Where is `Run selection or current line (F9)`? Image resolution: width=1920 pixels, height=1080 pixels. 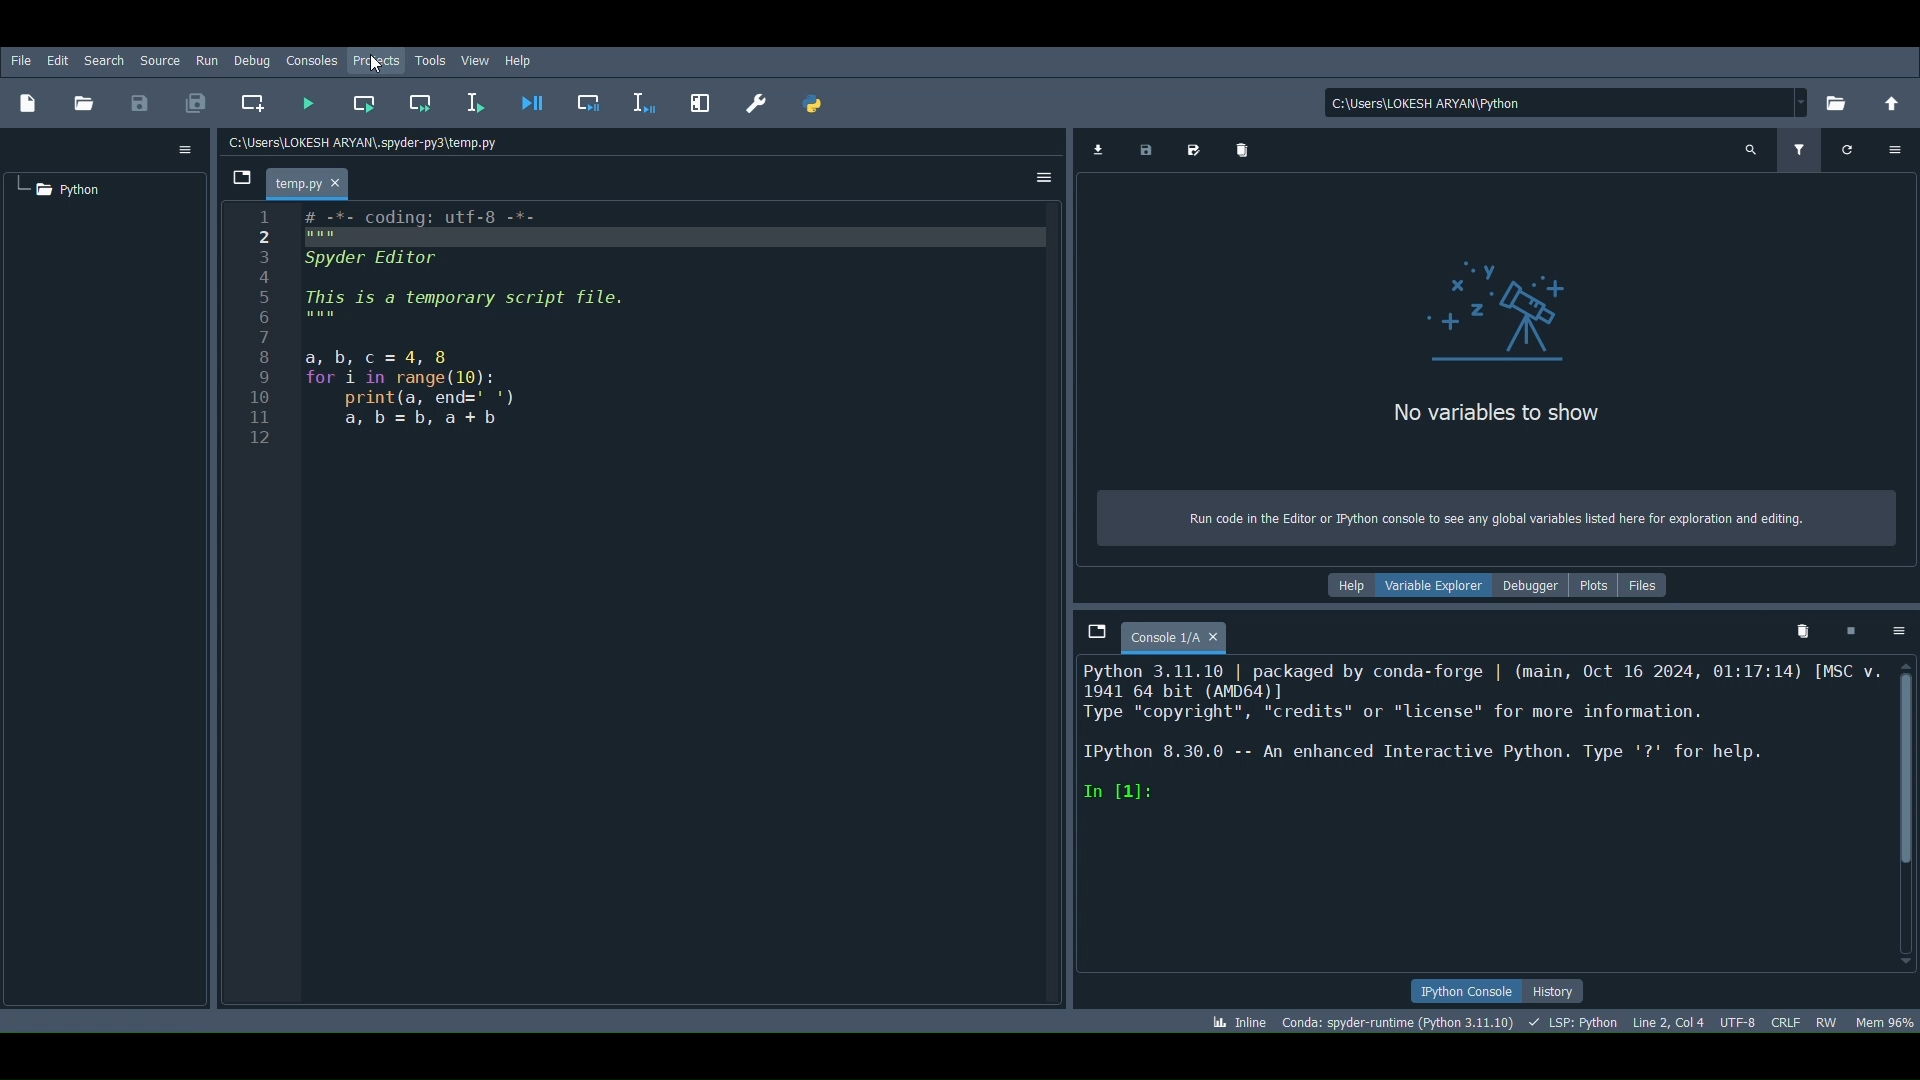 Run selection or current line (F9) is located at coordinates (472, 105).